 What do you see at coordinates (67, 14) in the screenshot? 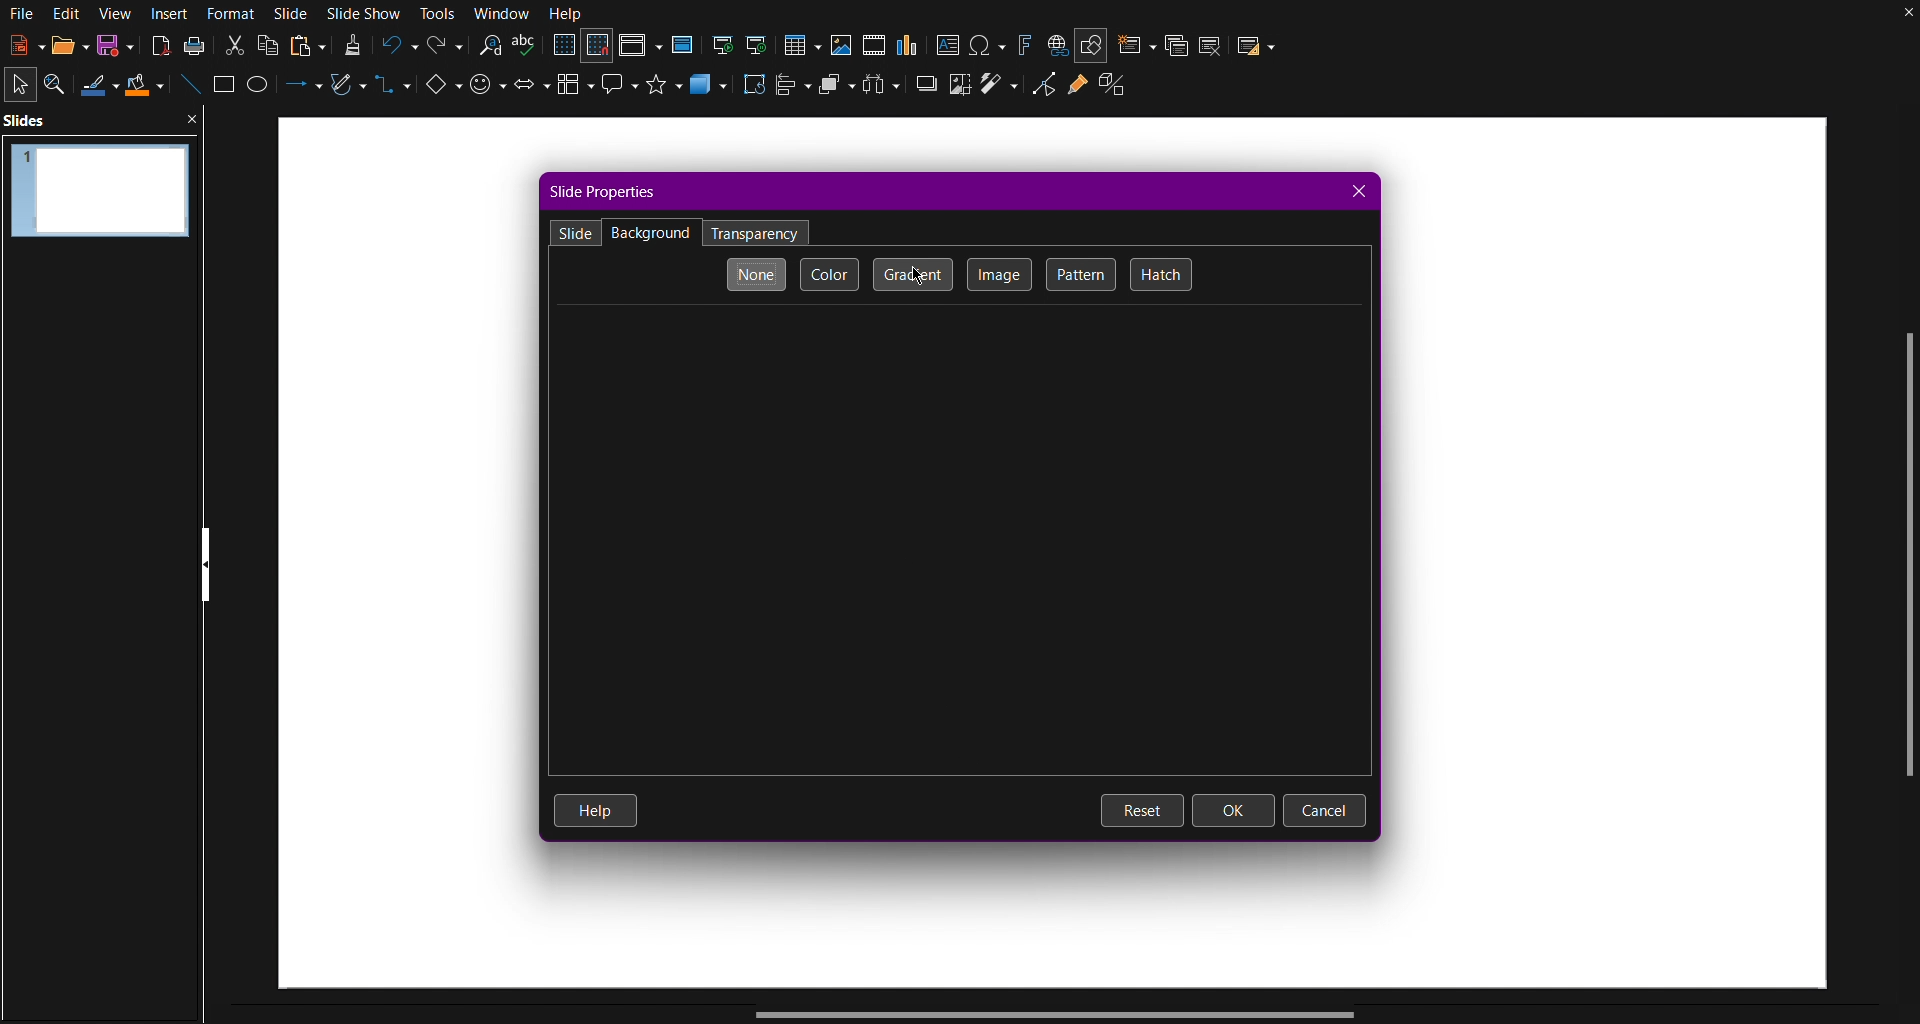
I see `Edit` at bounding box center [67, 14].